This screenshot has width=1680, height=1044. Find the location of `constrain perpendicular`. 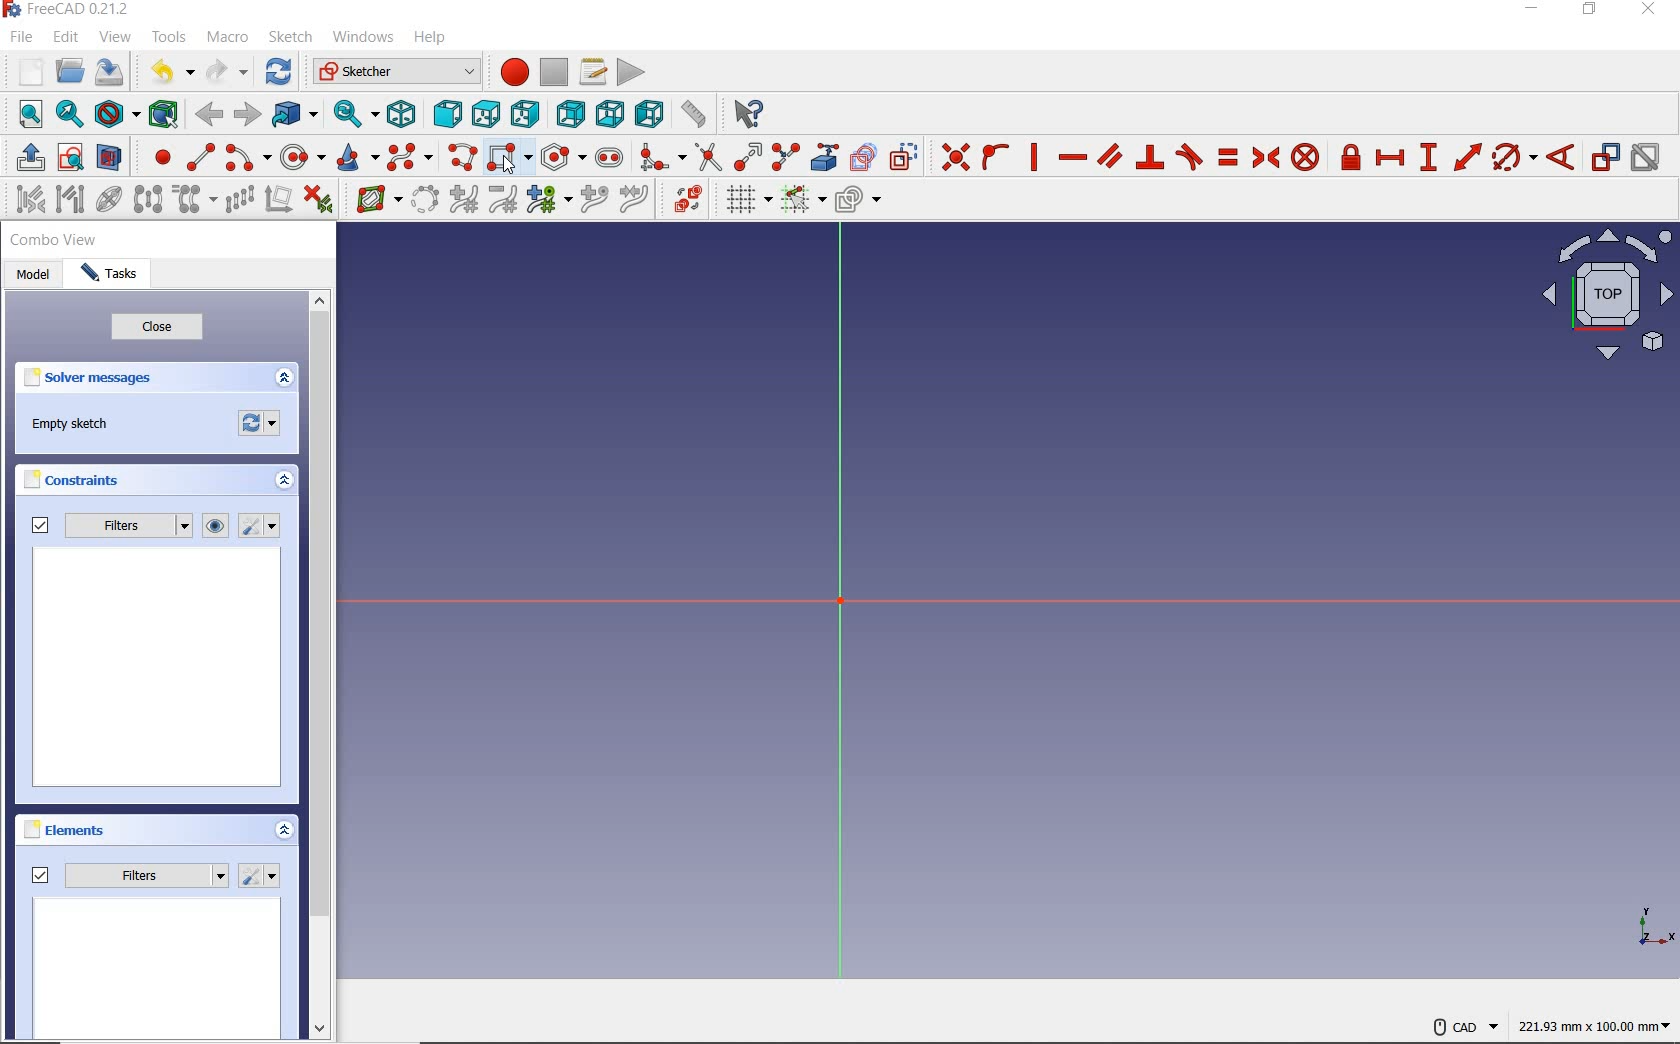

constrain perpendicular is located at coordinates (1150, 157).